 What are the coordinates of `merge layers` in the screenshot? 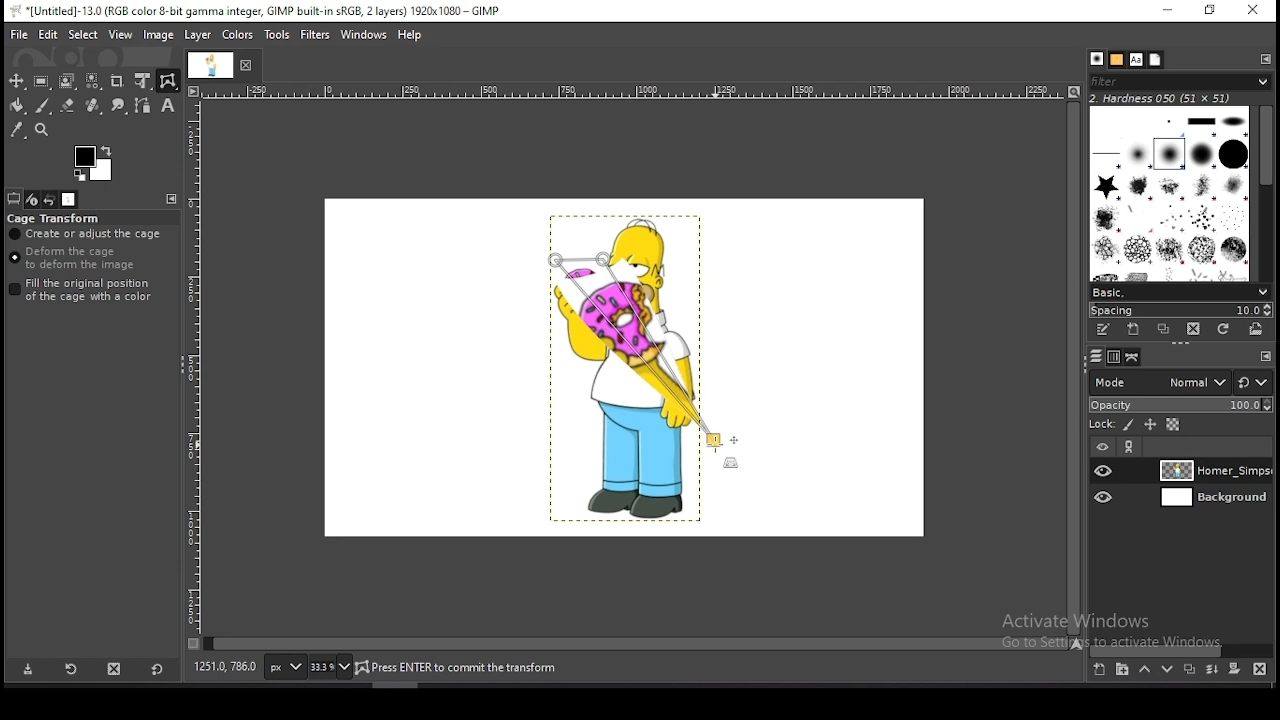 It's located at (1212, 672).